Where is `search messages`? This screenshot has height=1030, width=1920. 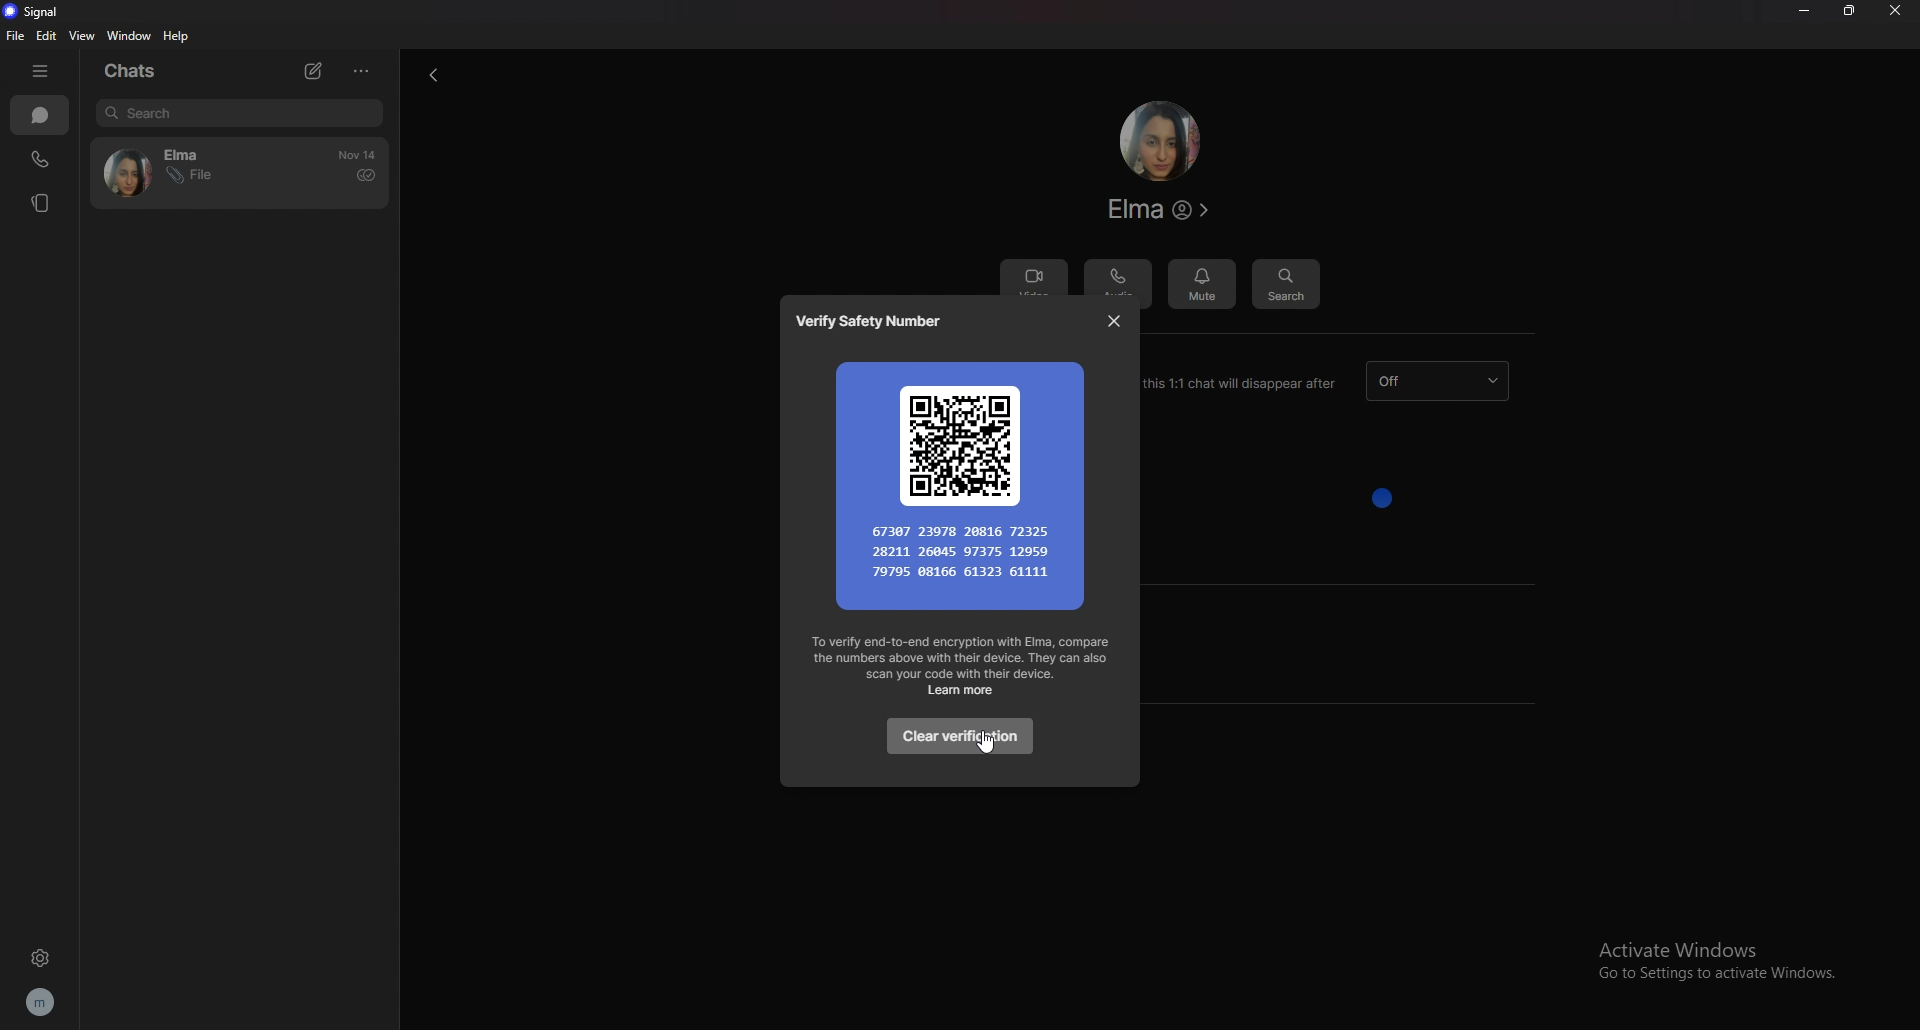 search messages is located at coordinates (239, 112).